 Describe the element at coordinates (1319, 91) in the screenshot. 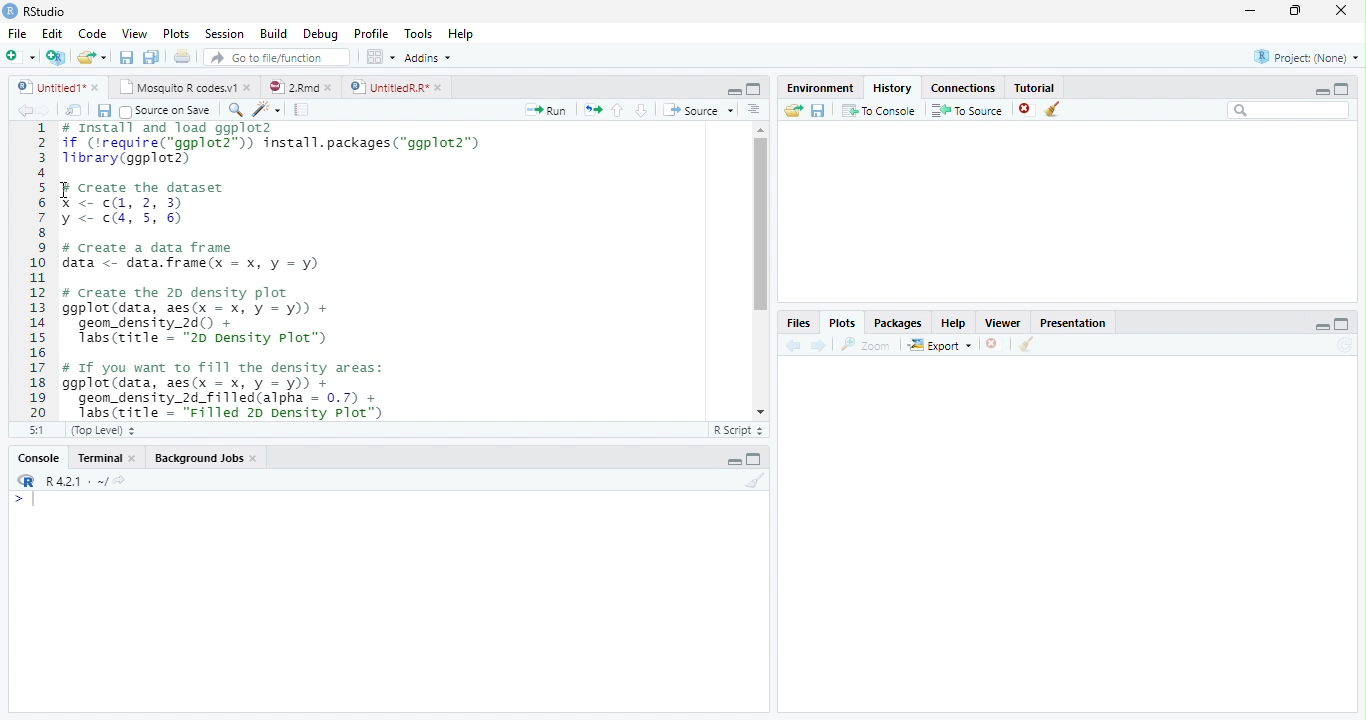

I see `minimize` at that location.